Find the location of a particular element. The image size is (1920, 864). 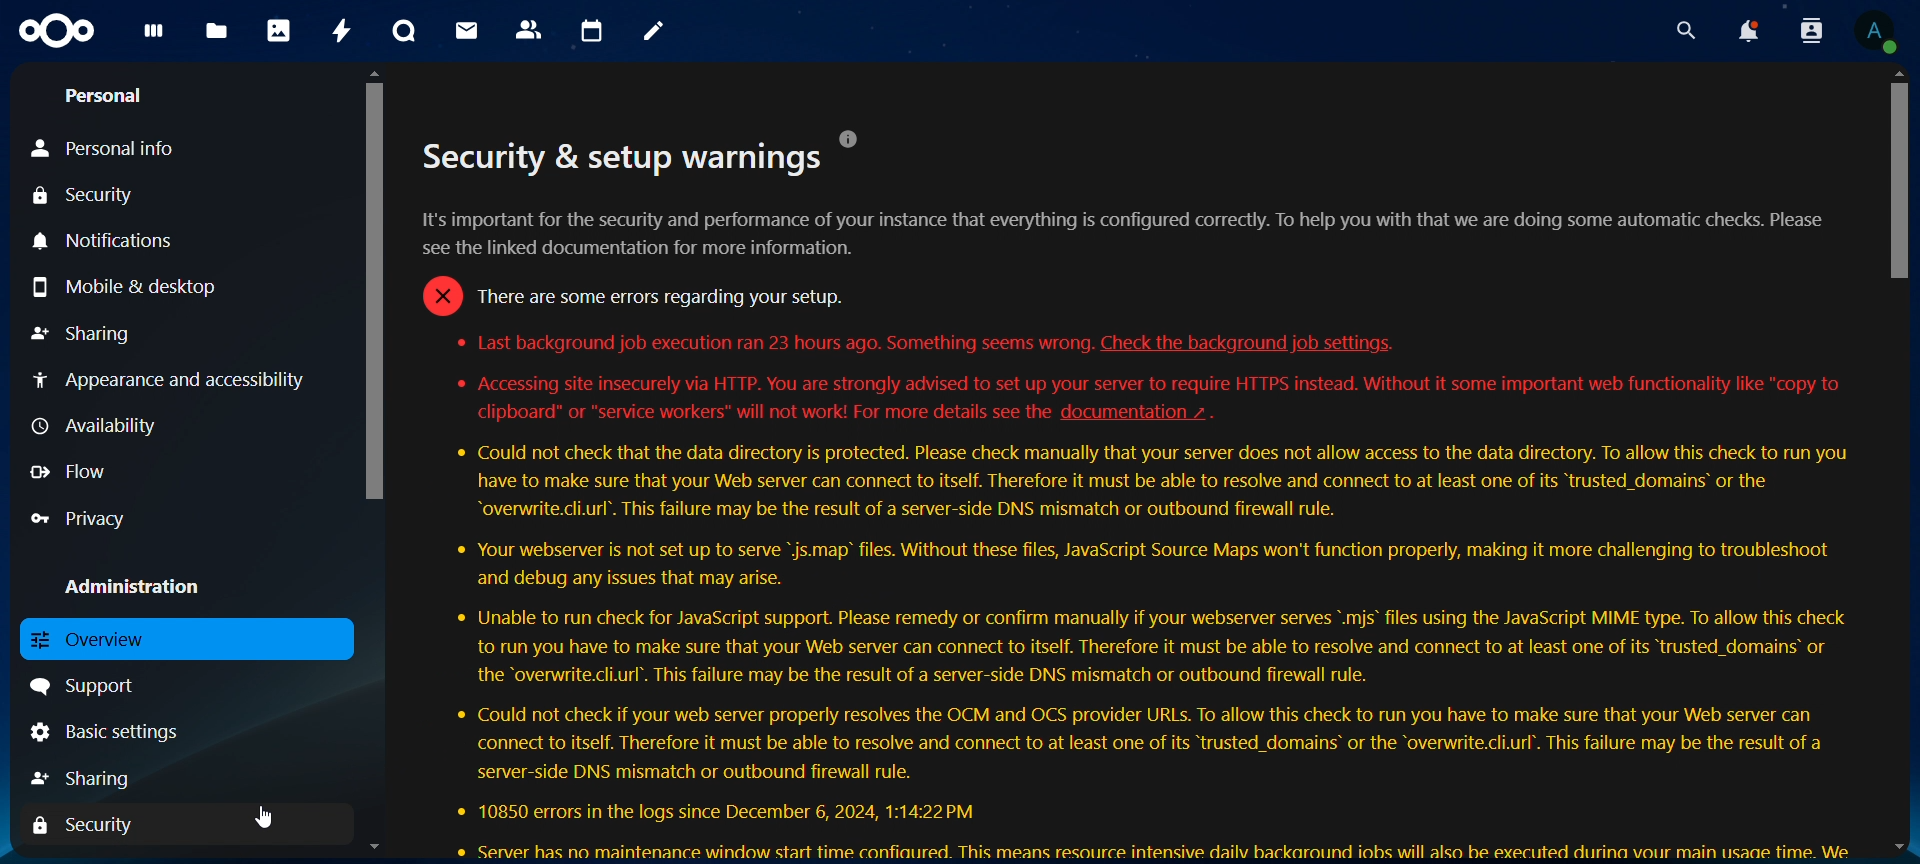

security is located at coordinates (85, 197).